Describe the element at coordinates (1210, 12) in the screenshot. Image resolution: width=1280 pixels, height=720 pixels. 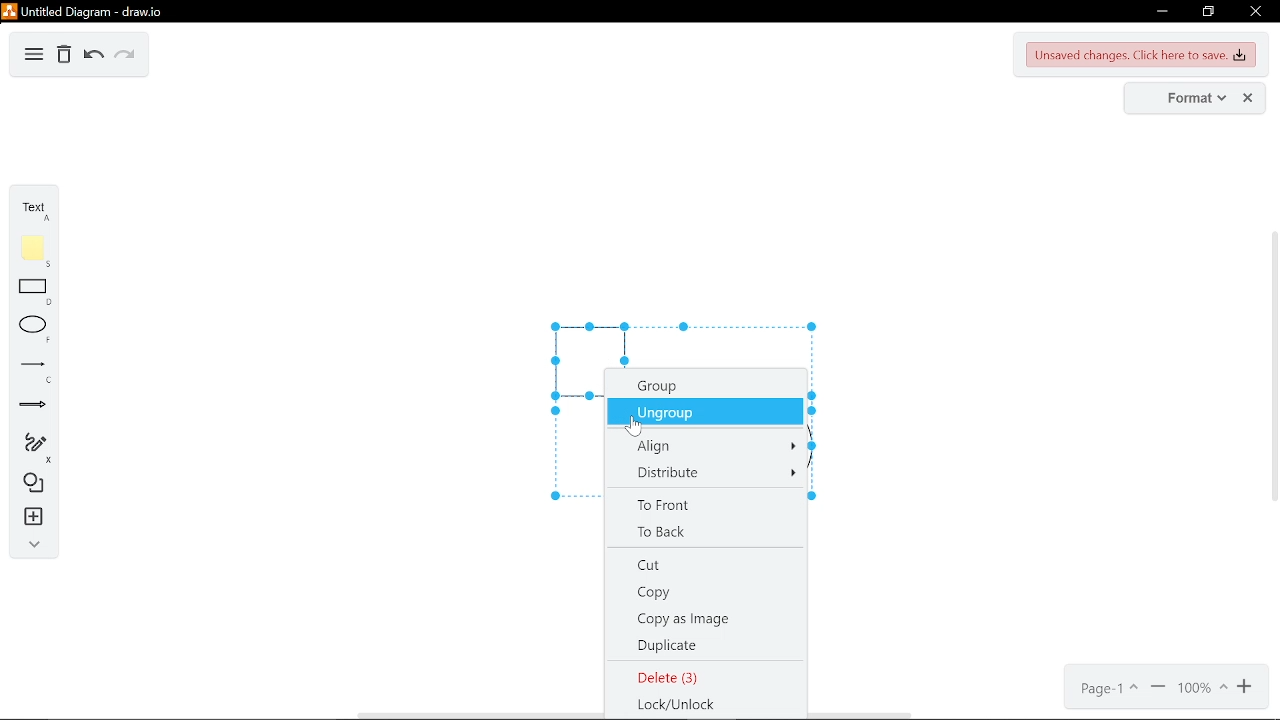
I see `restore down` at that location.